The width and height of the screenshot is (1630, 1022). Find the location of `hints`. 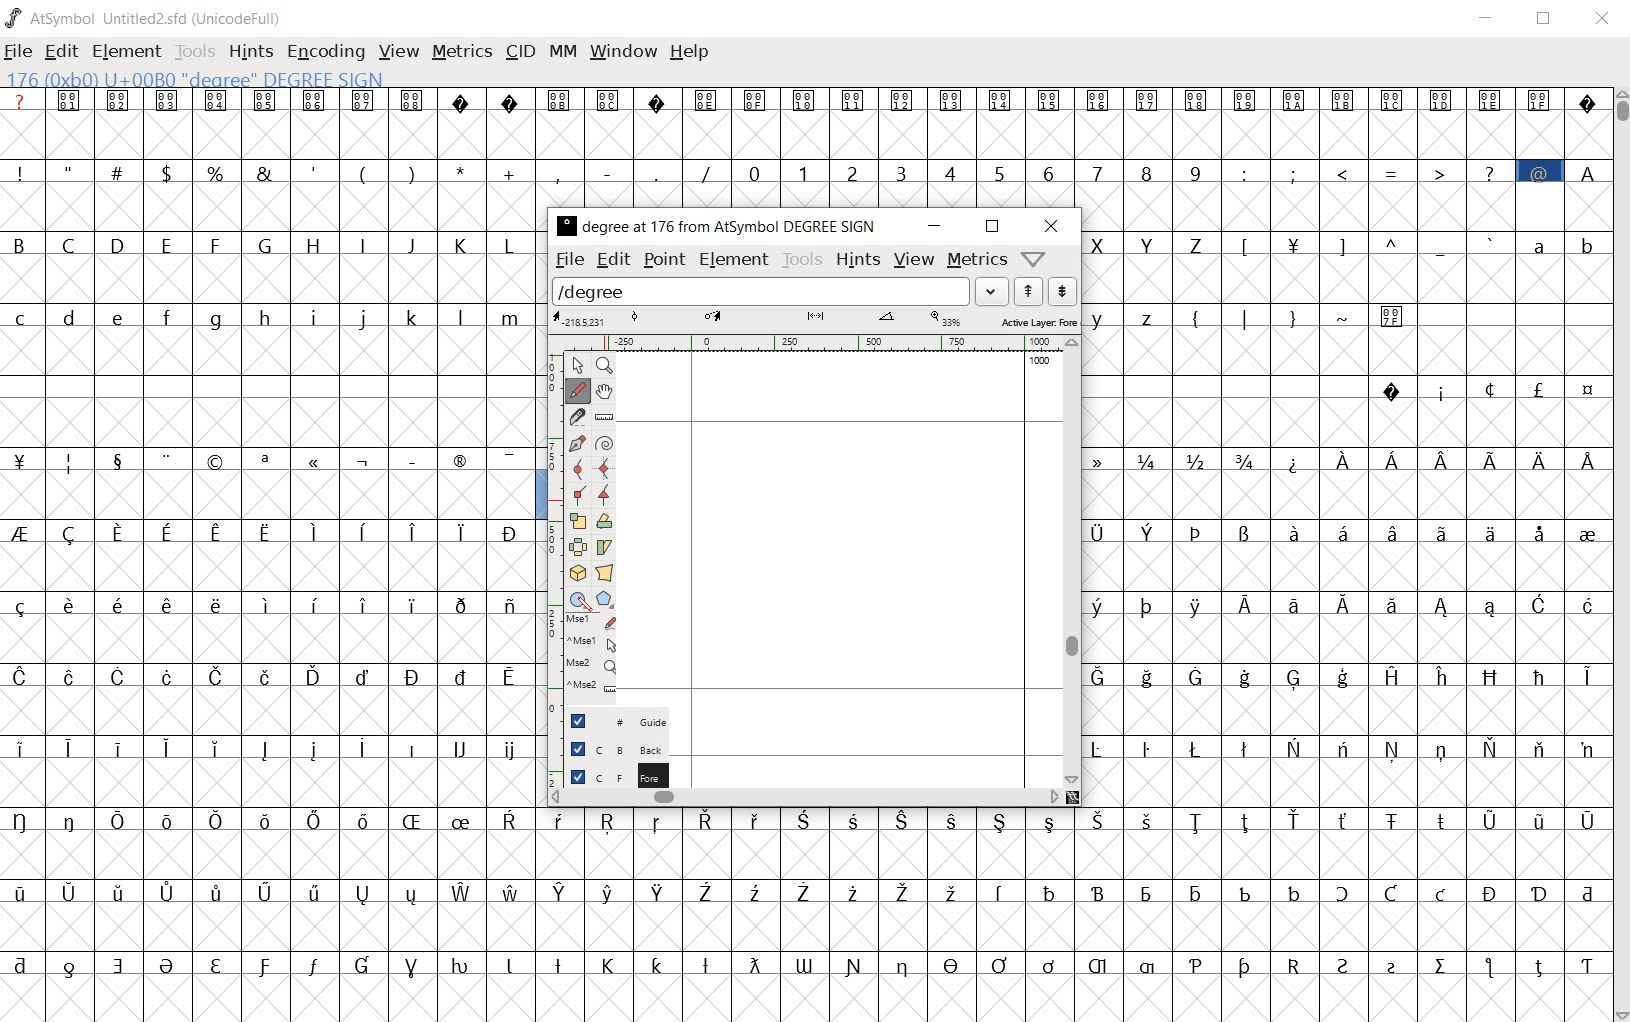

hints is located at coordinates (250, 52).